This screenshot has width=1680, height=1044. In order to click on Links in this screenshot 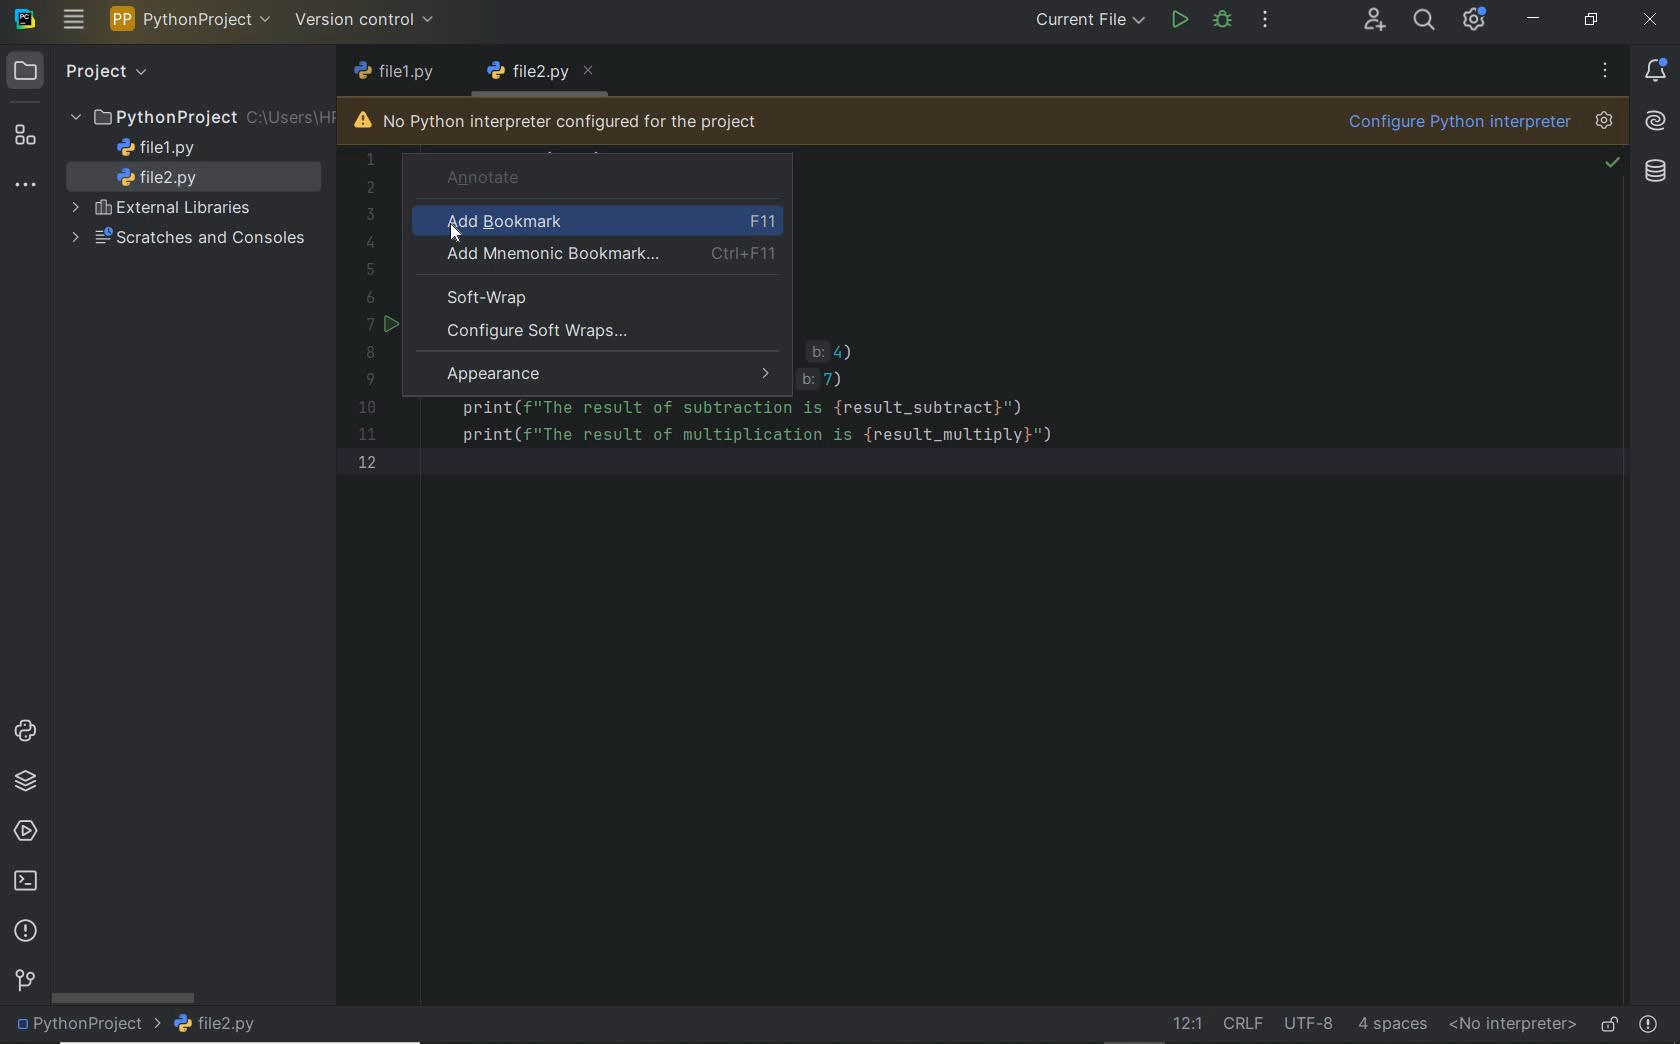, I will do `click(838, 365)`.